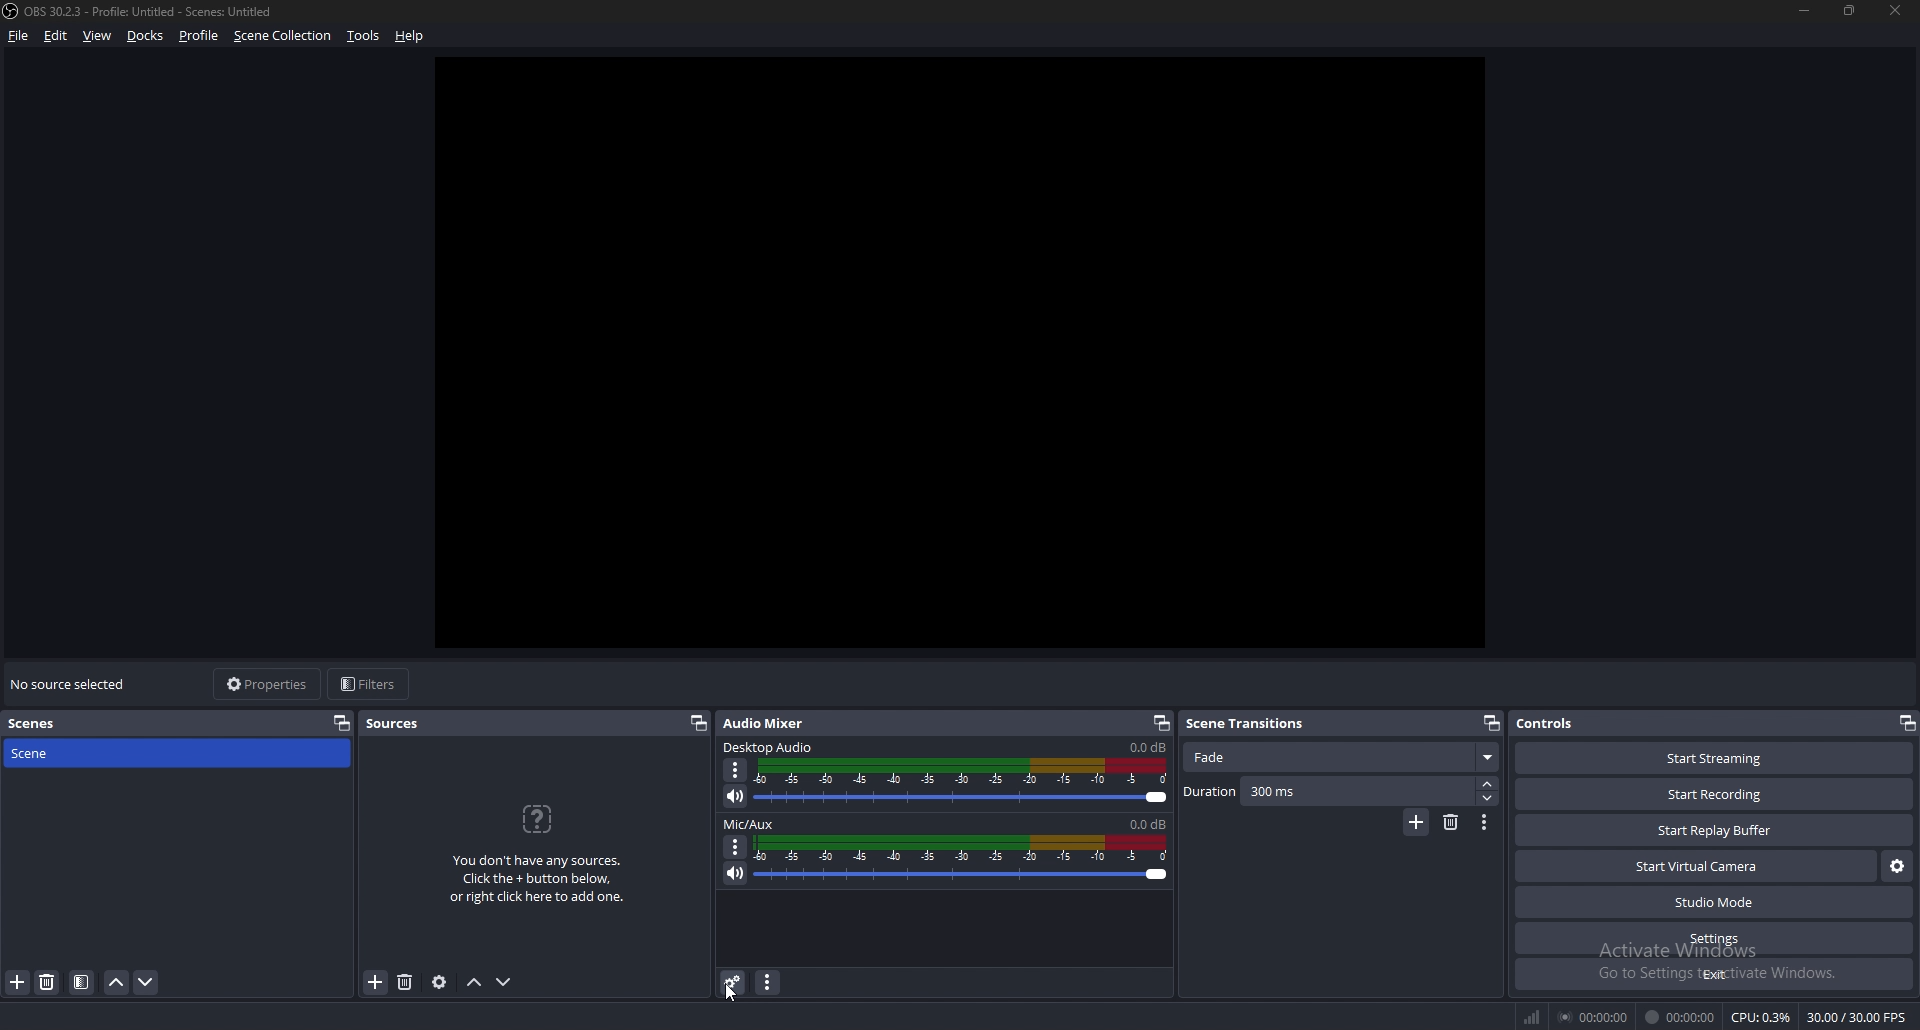  What do you see at coordinates (1850, 10) in the screenshot?
I see `resize` at bounding box center [1850, 10].